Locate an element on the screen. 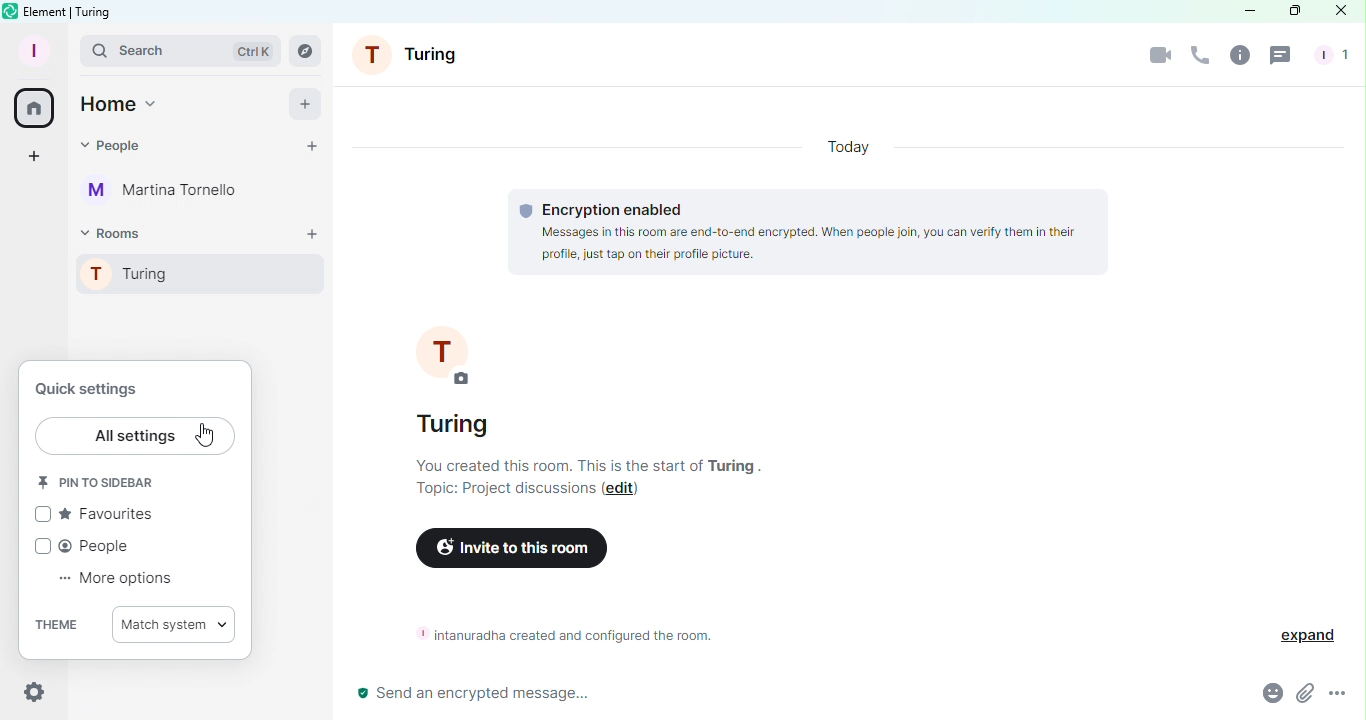 The width and height of the screenshot is (1366, 720). Room is located at coordinates (416, 55).